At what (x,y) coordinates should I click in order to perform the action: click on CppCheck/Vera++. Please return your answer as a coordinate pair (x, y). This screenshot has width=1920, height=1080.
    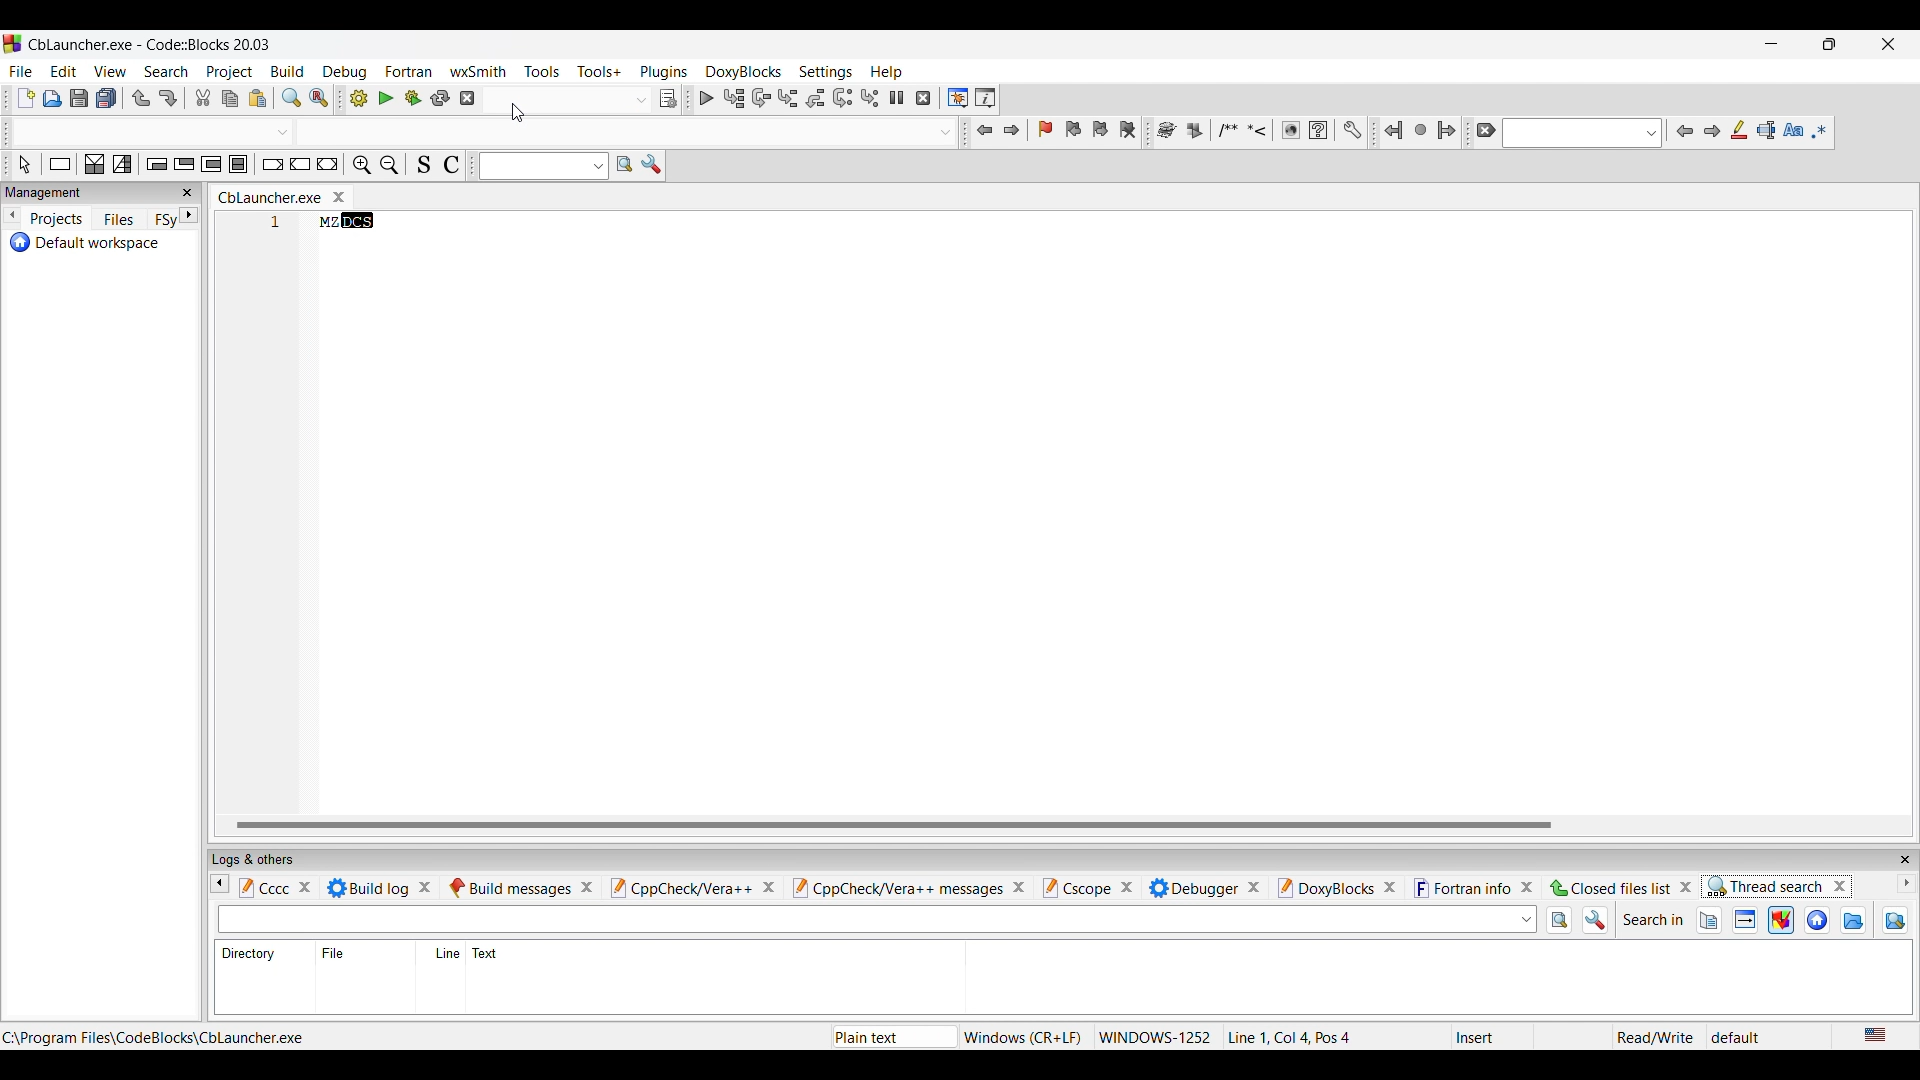
    Looking at the image, I should click on (685, 888).